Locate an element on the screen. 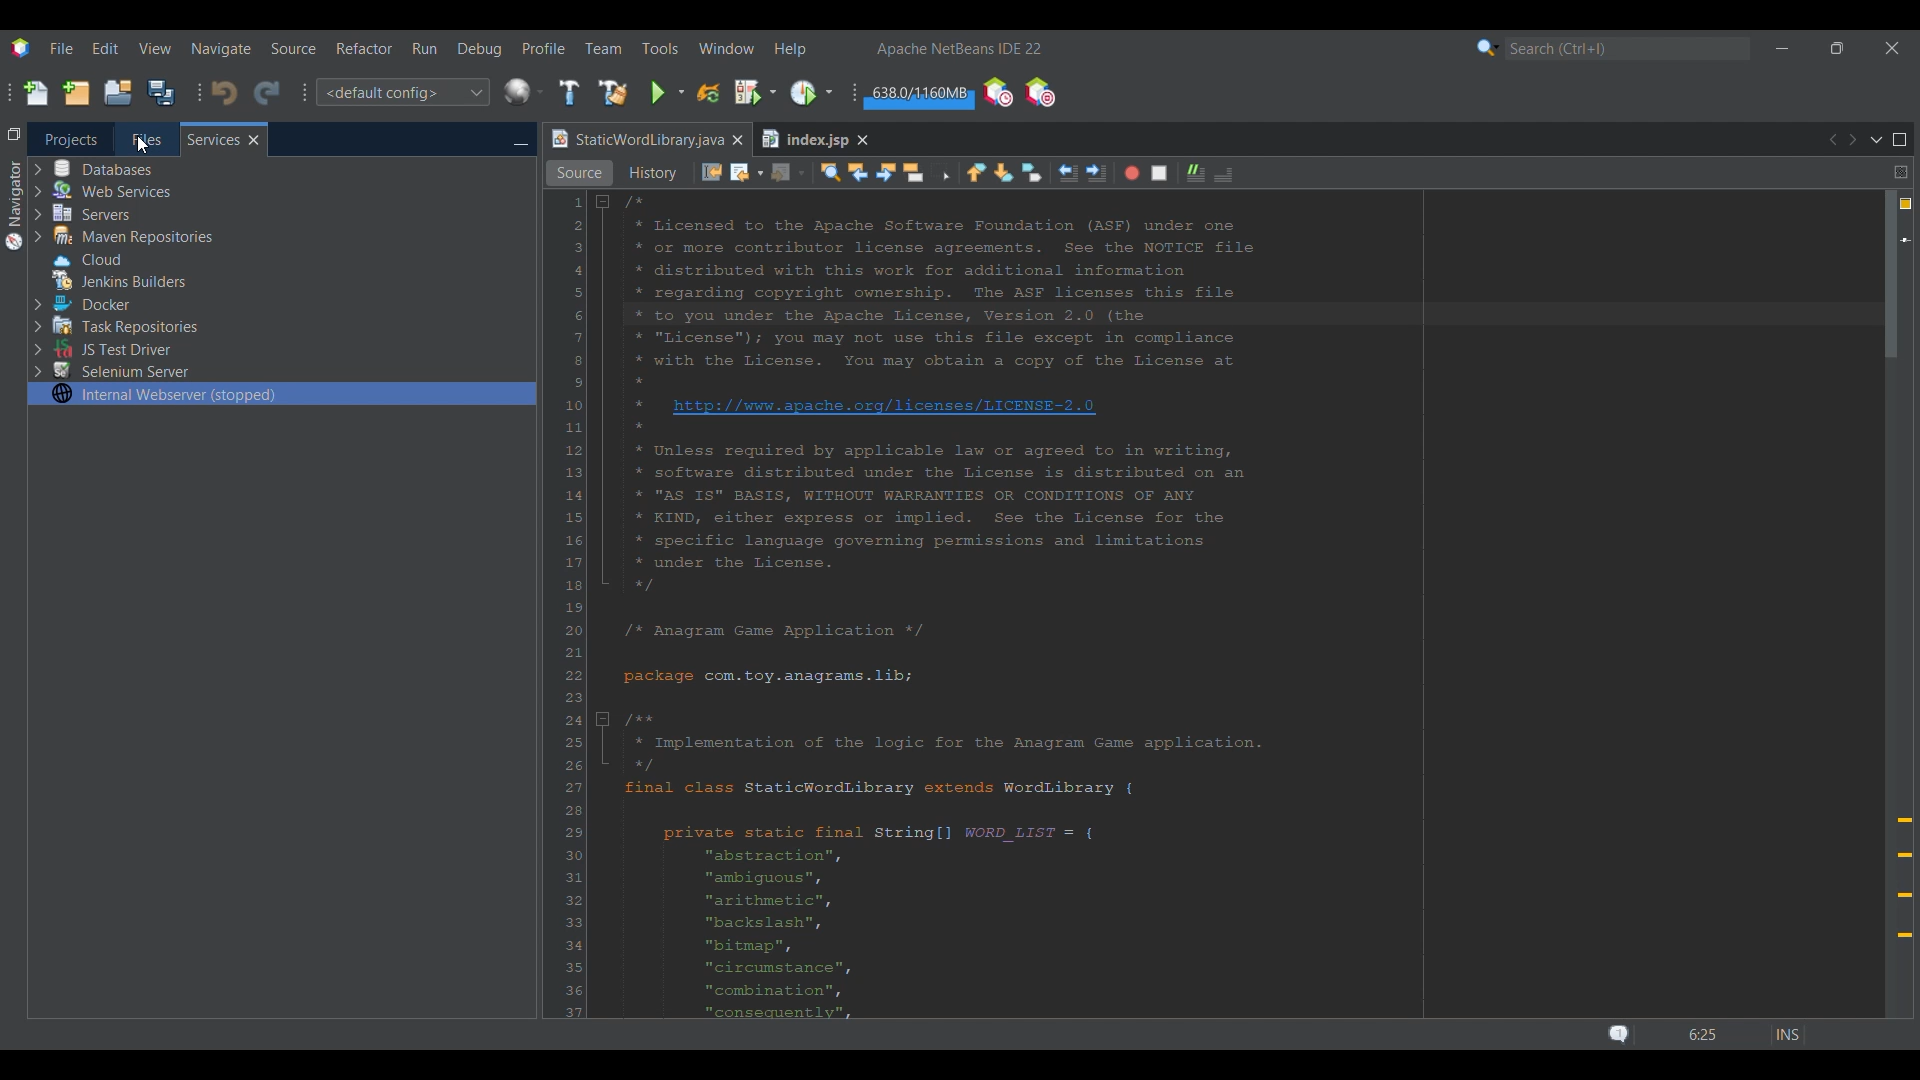  Split window horizontally or vertically is located at coordinates (1901, 172).